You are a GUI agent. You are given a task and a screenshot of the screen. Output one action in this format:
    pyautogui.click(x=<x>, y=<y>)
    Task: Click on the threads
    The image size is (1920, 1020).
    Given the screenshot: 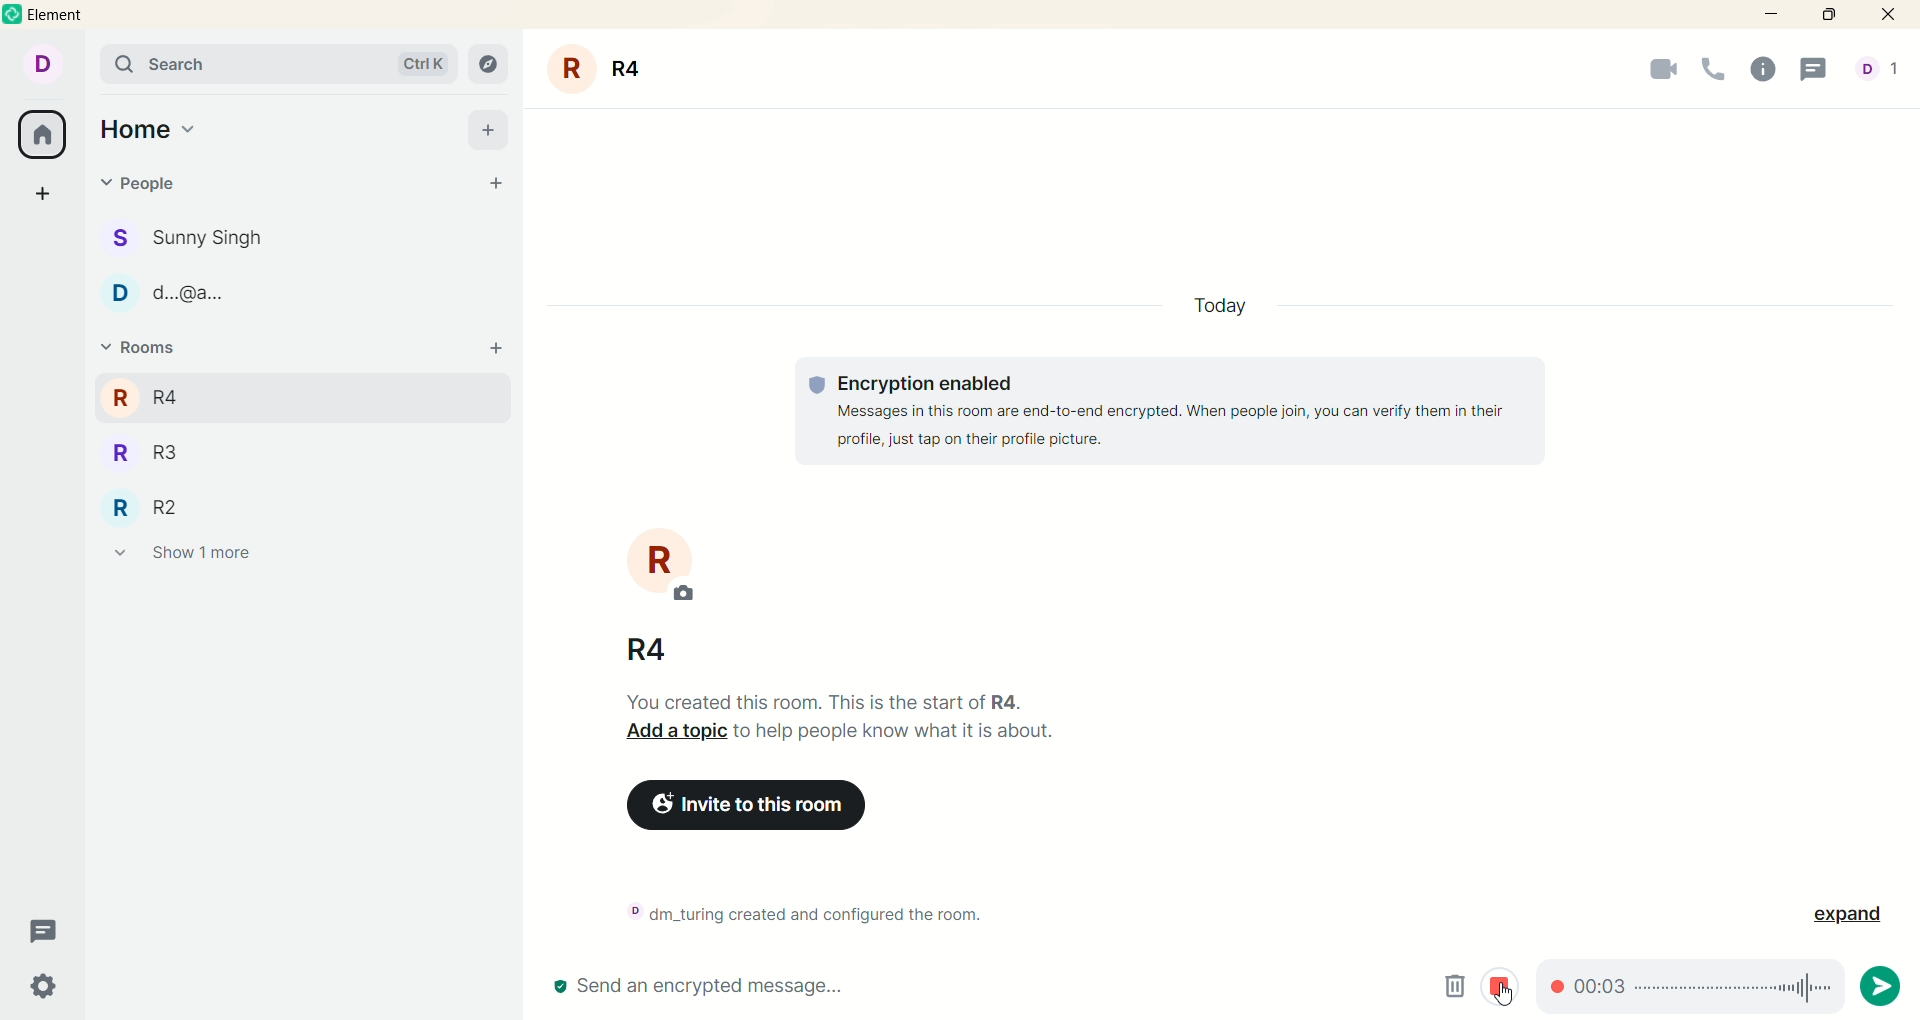 What is the action you would take?
    pyautogui.click(x=1821, y=70)
    